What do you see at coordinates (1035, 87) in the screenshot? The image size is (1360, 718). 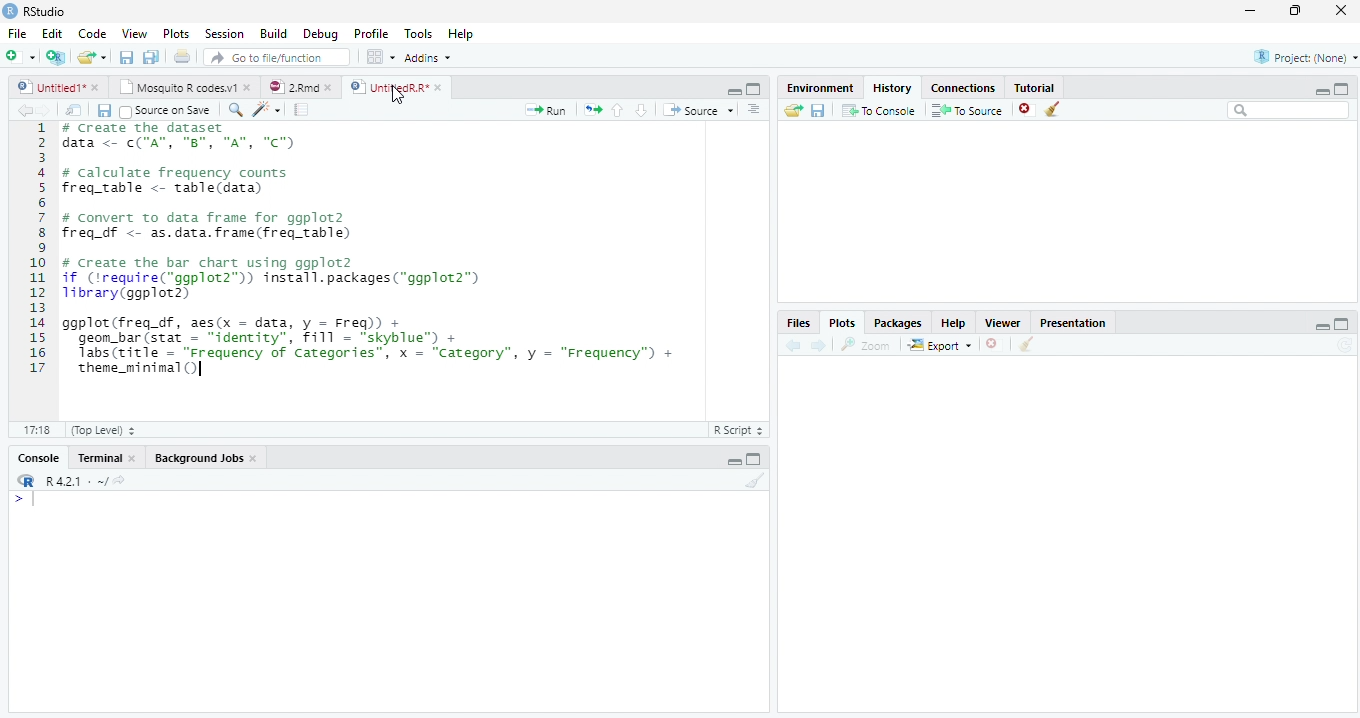 I see `Tutorial` at bounding box center [1035, 87].